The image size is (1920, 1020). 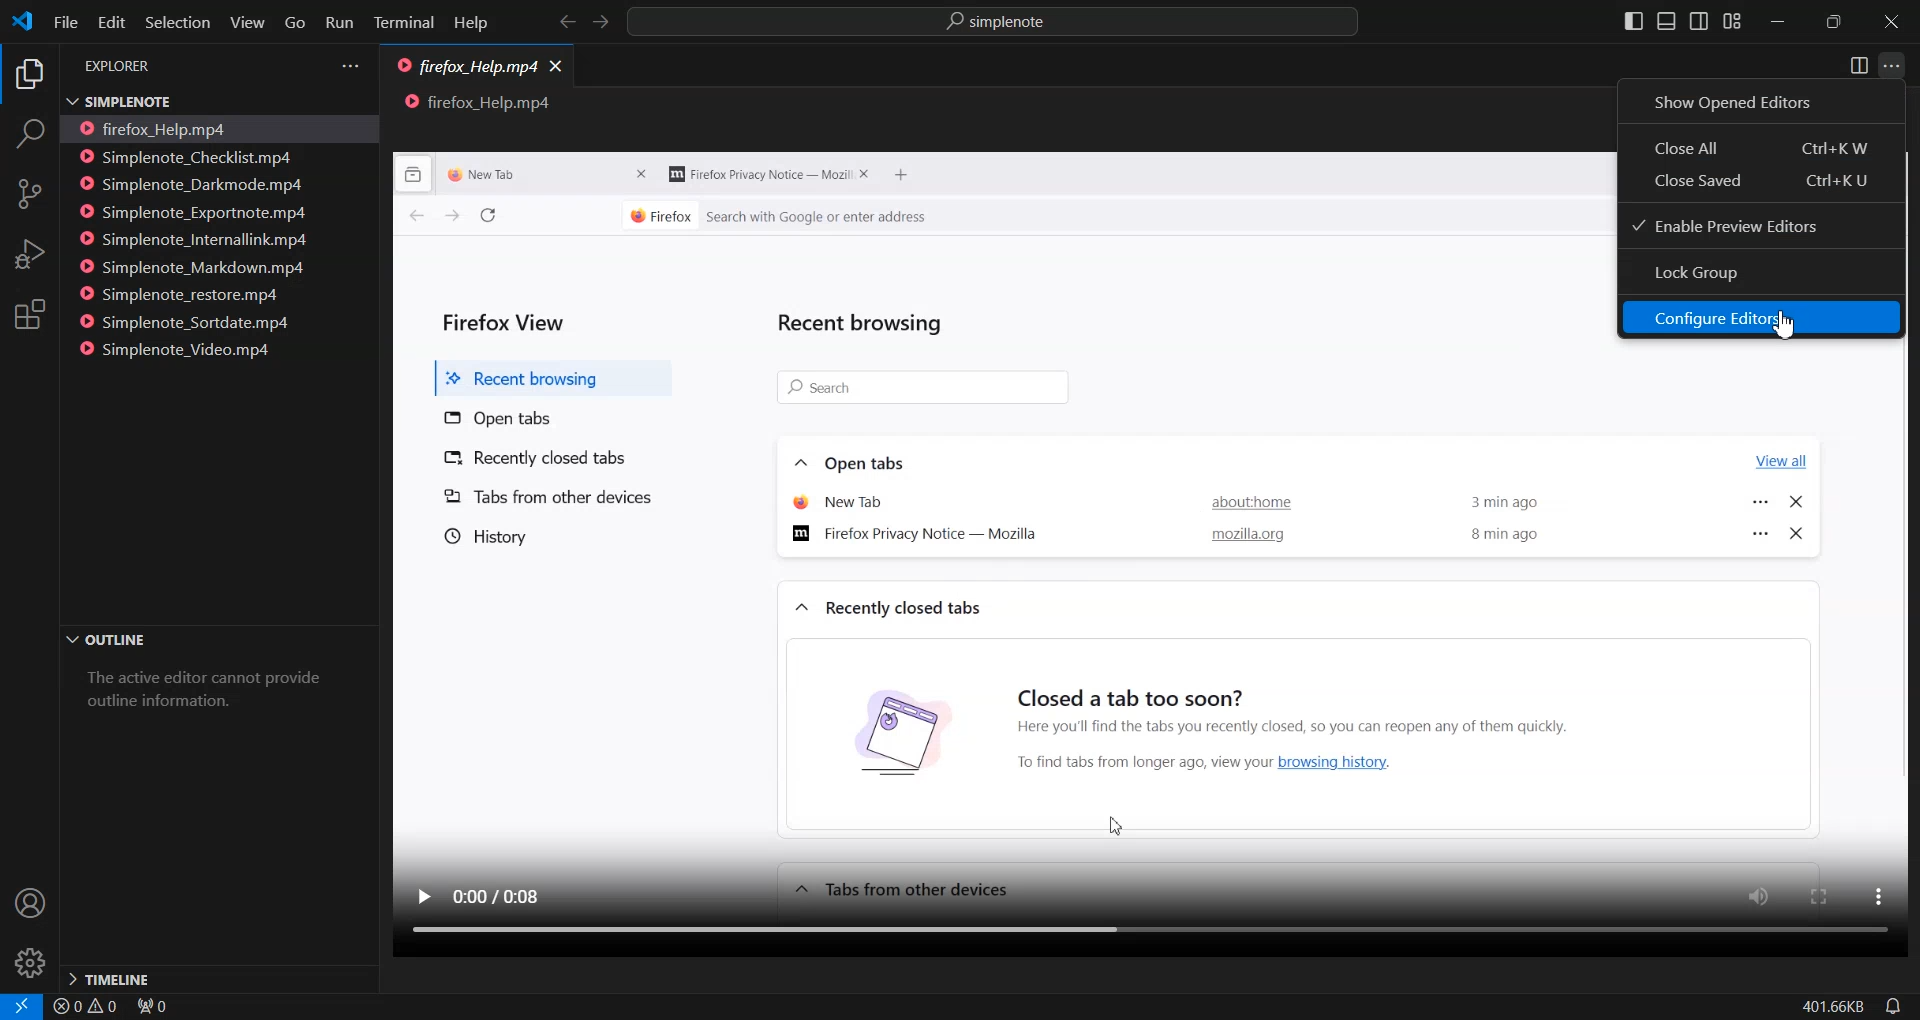 I want to click on firefox_Help.mp4, so click(x=166, y=128).